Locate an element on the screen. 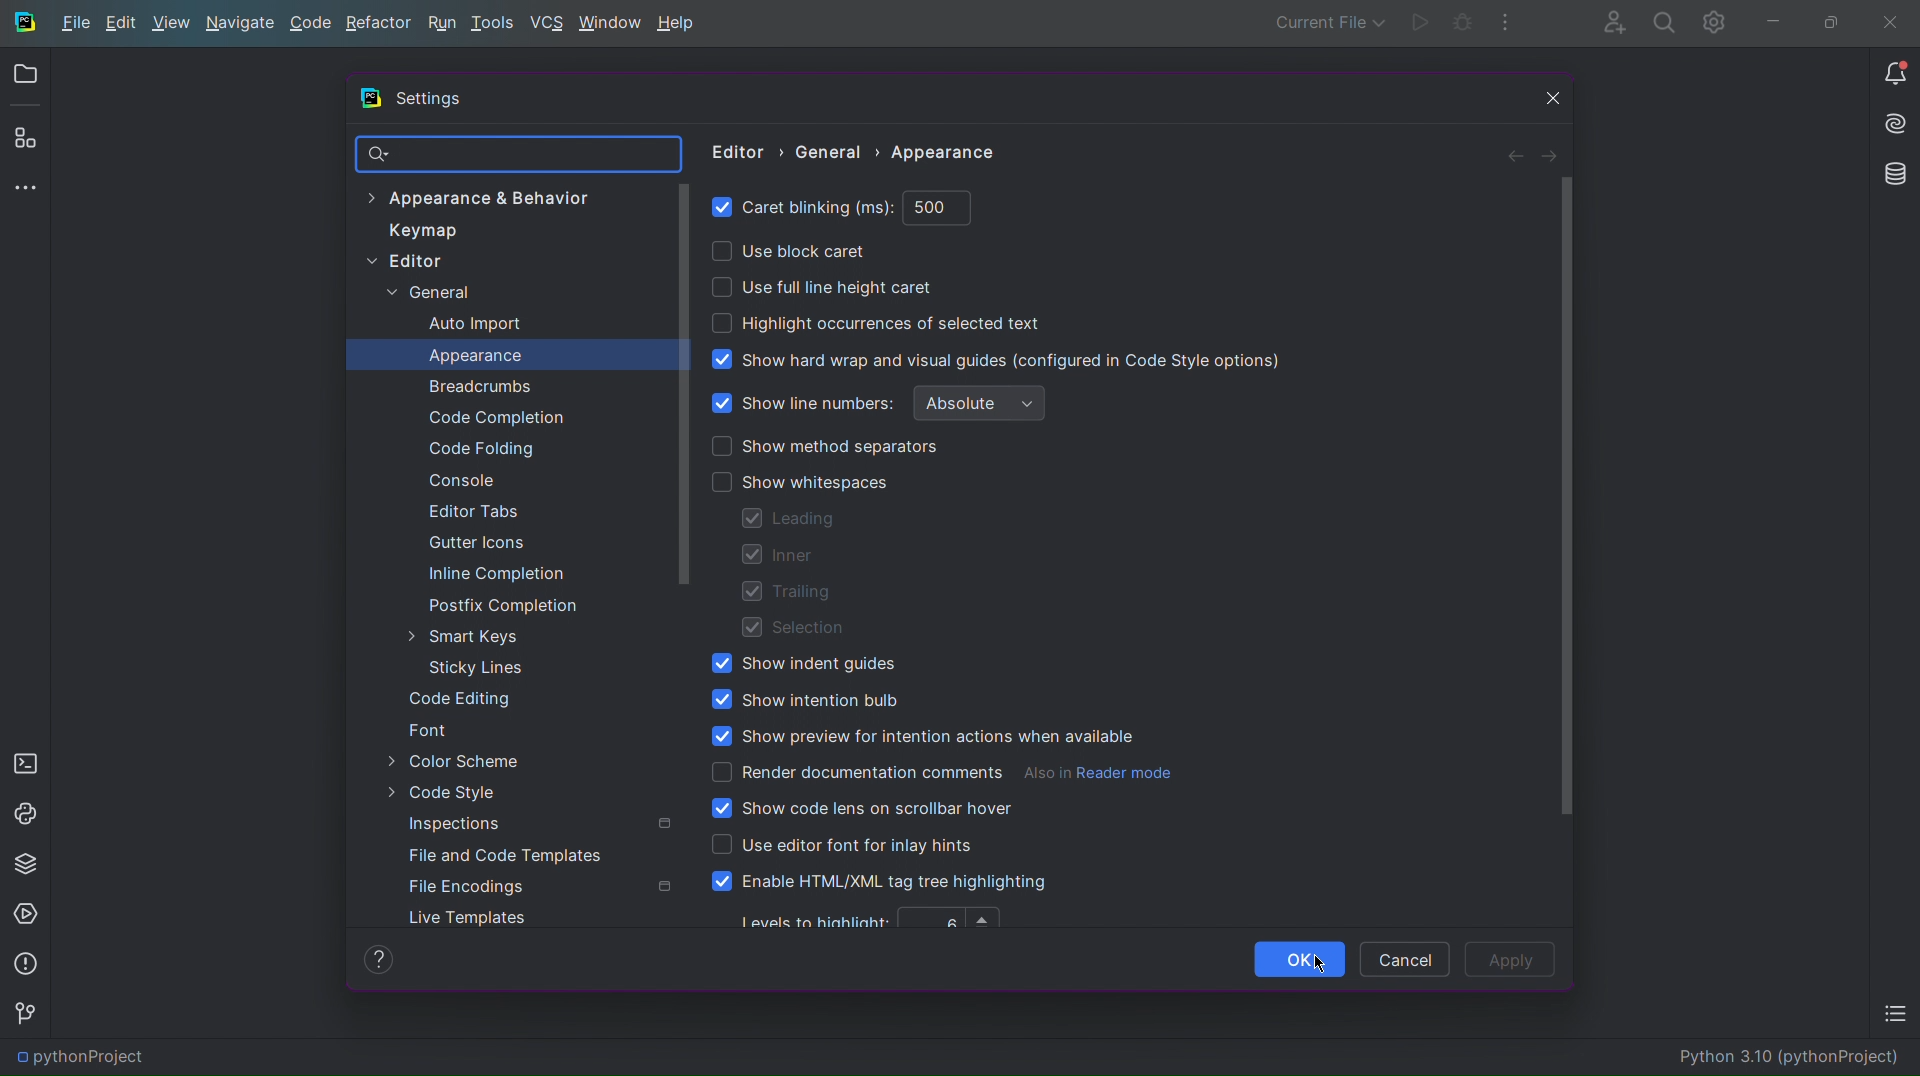 This screenshot has width=1920, height=1076. Keymap is located at coordinates (419, 231).